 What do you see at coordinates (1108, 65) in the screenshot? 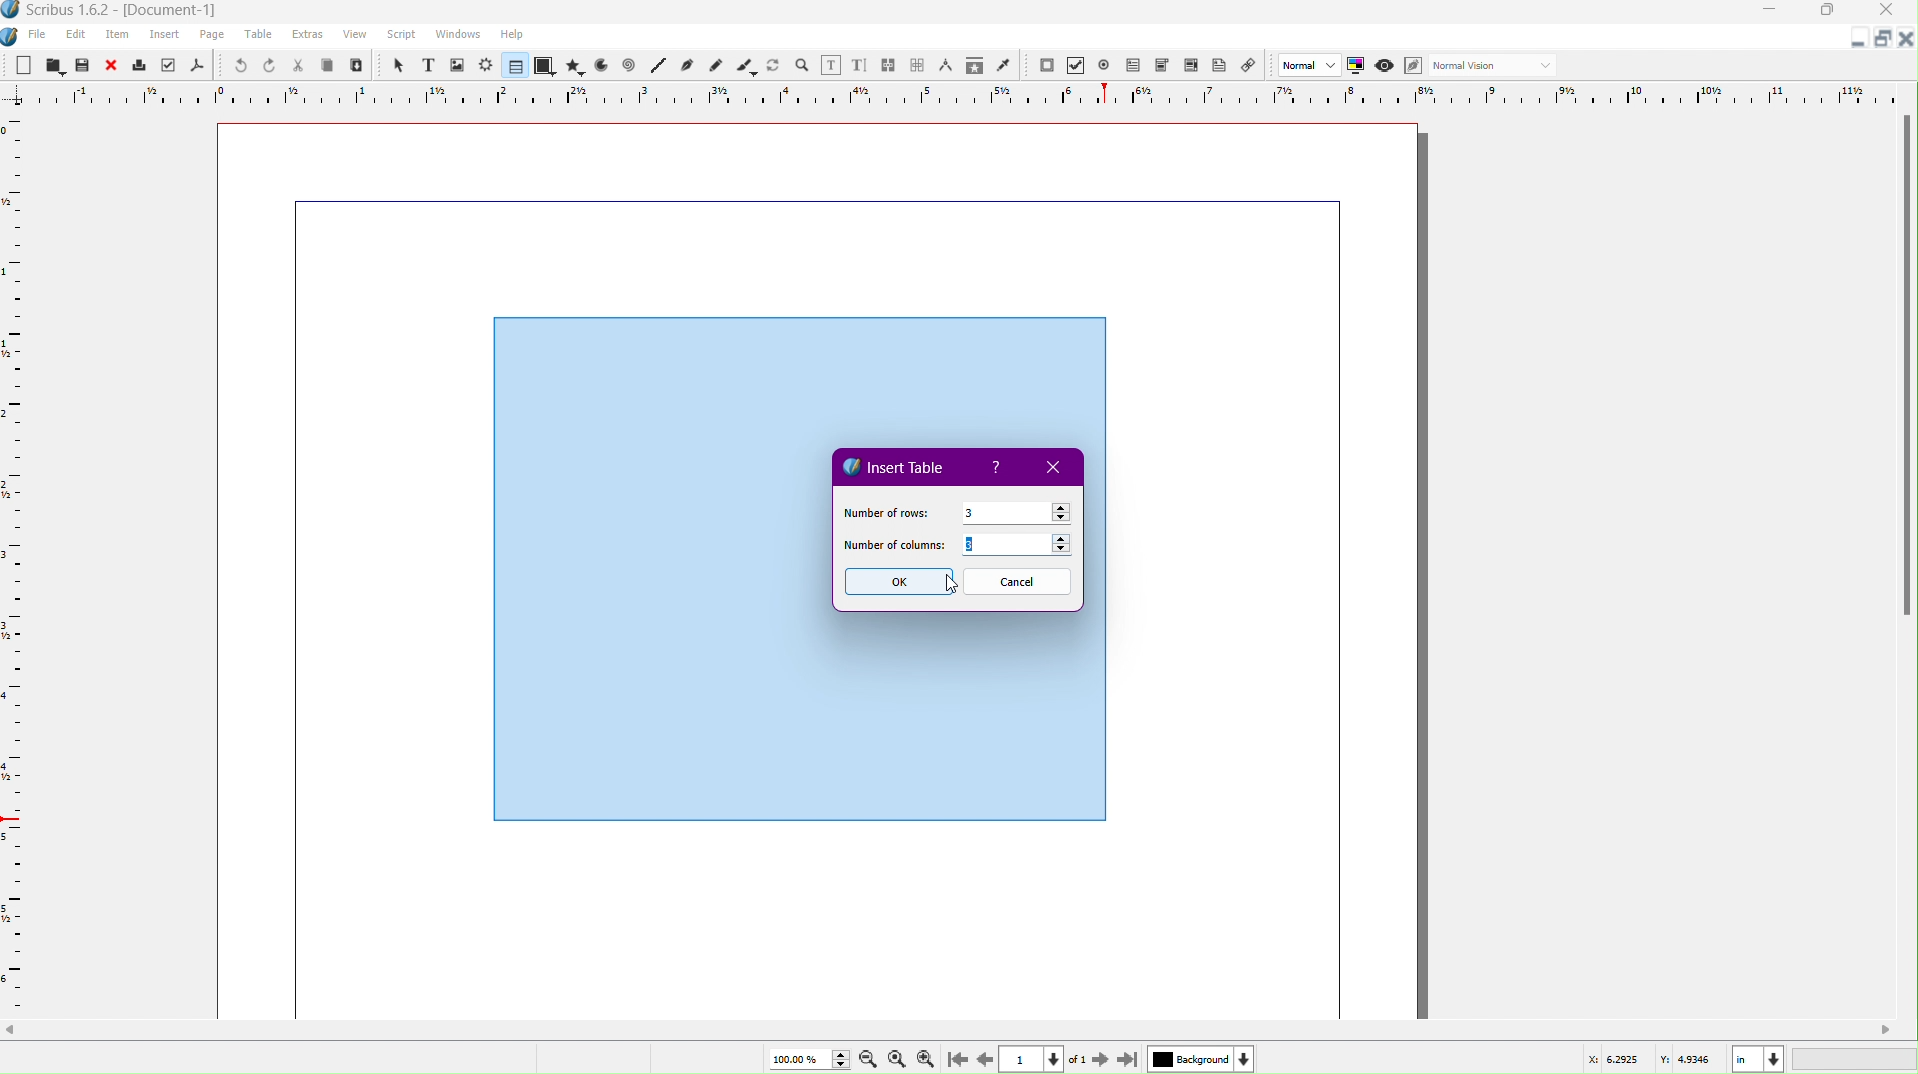
I see `PDF Radio Button` at bounding box center [1108, 65].